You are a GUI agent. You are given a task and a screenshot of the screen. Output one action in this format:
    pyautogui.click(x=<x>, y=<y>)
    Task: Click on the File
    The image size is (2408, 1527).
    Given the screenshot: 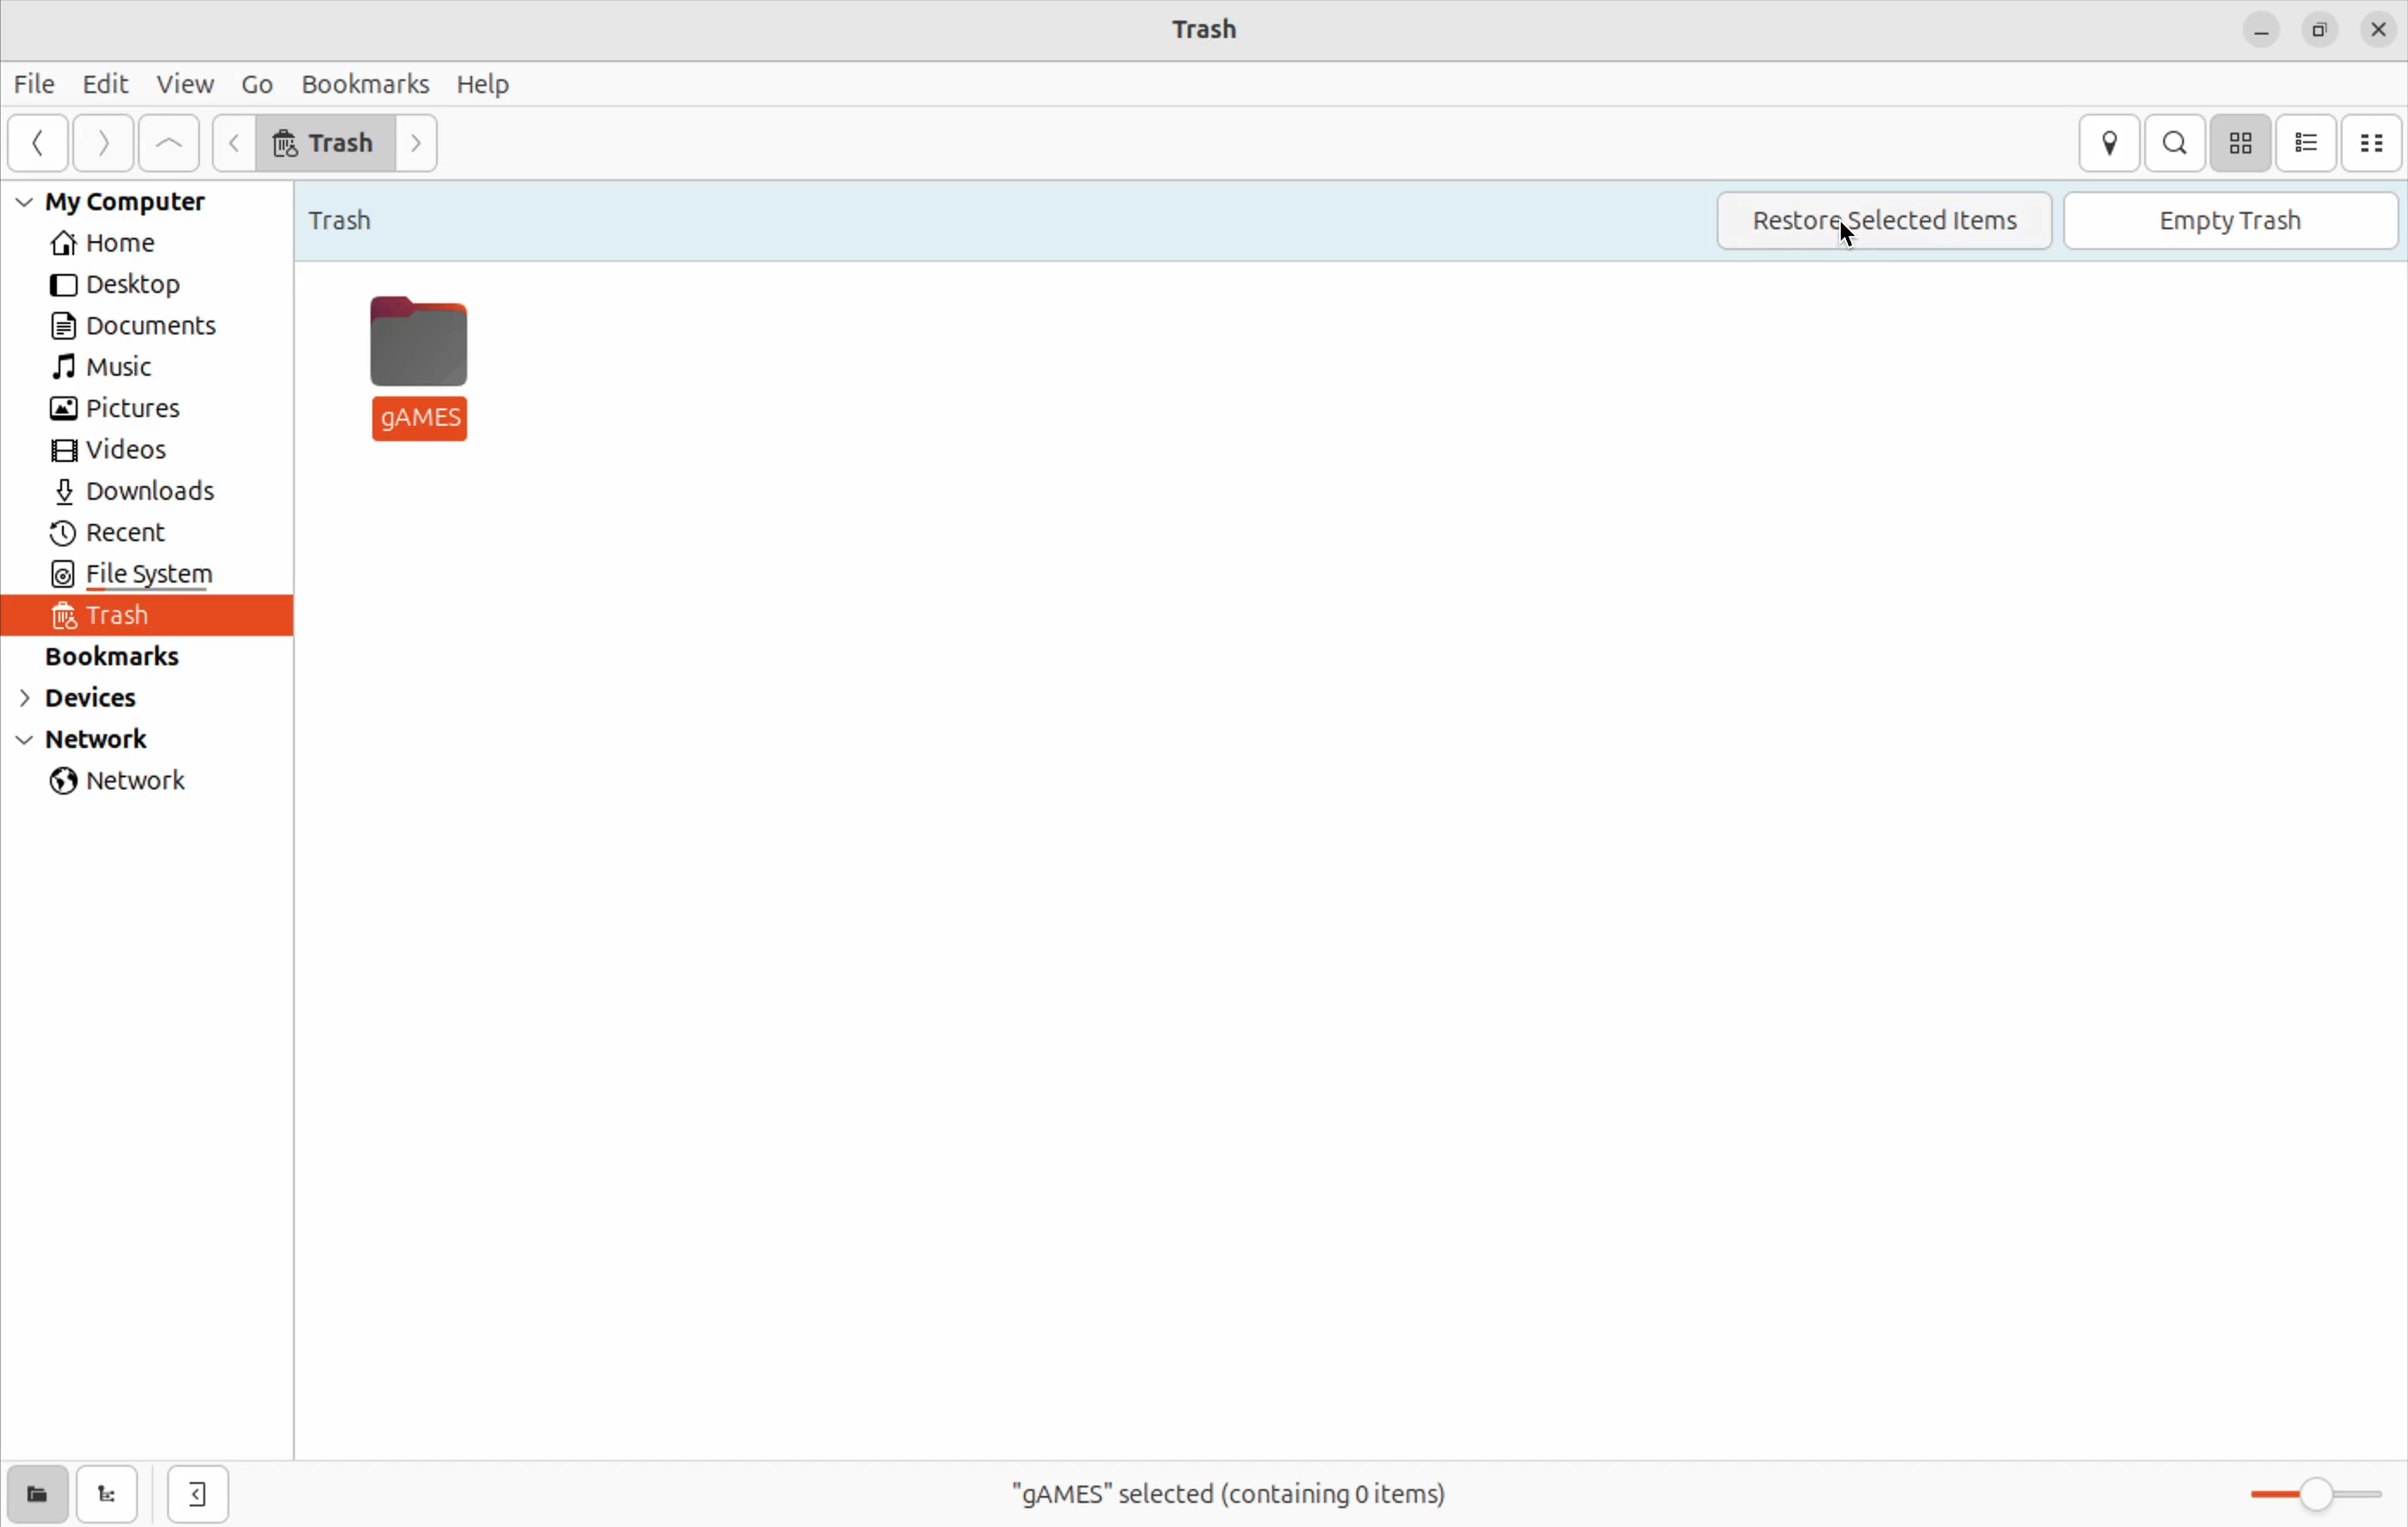 What is the action you would take?
    pyautogui.click(x=37, y=87)
    